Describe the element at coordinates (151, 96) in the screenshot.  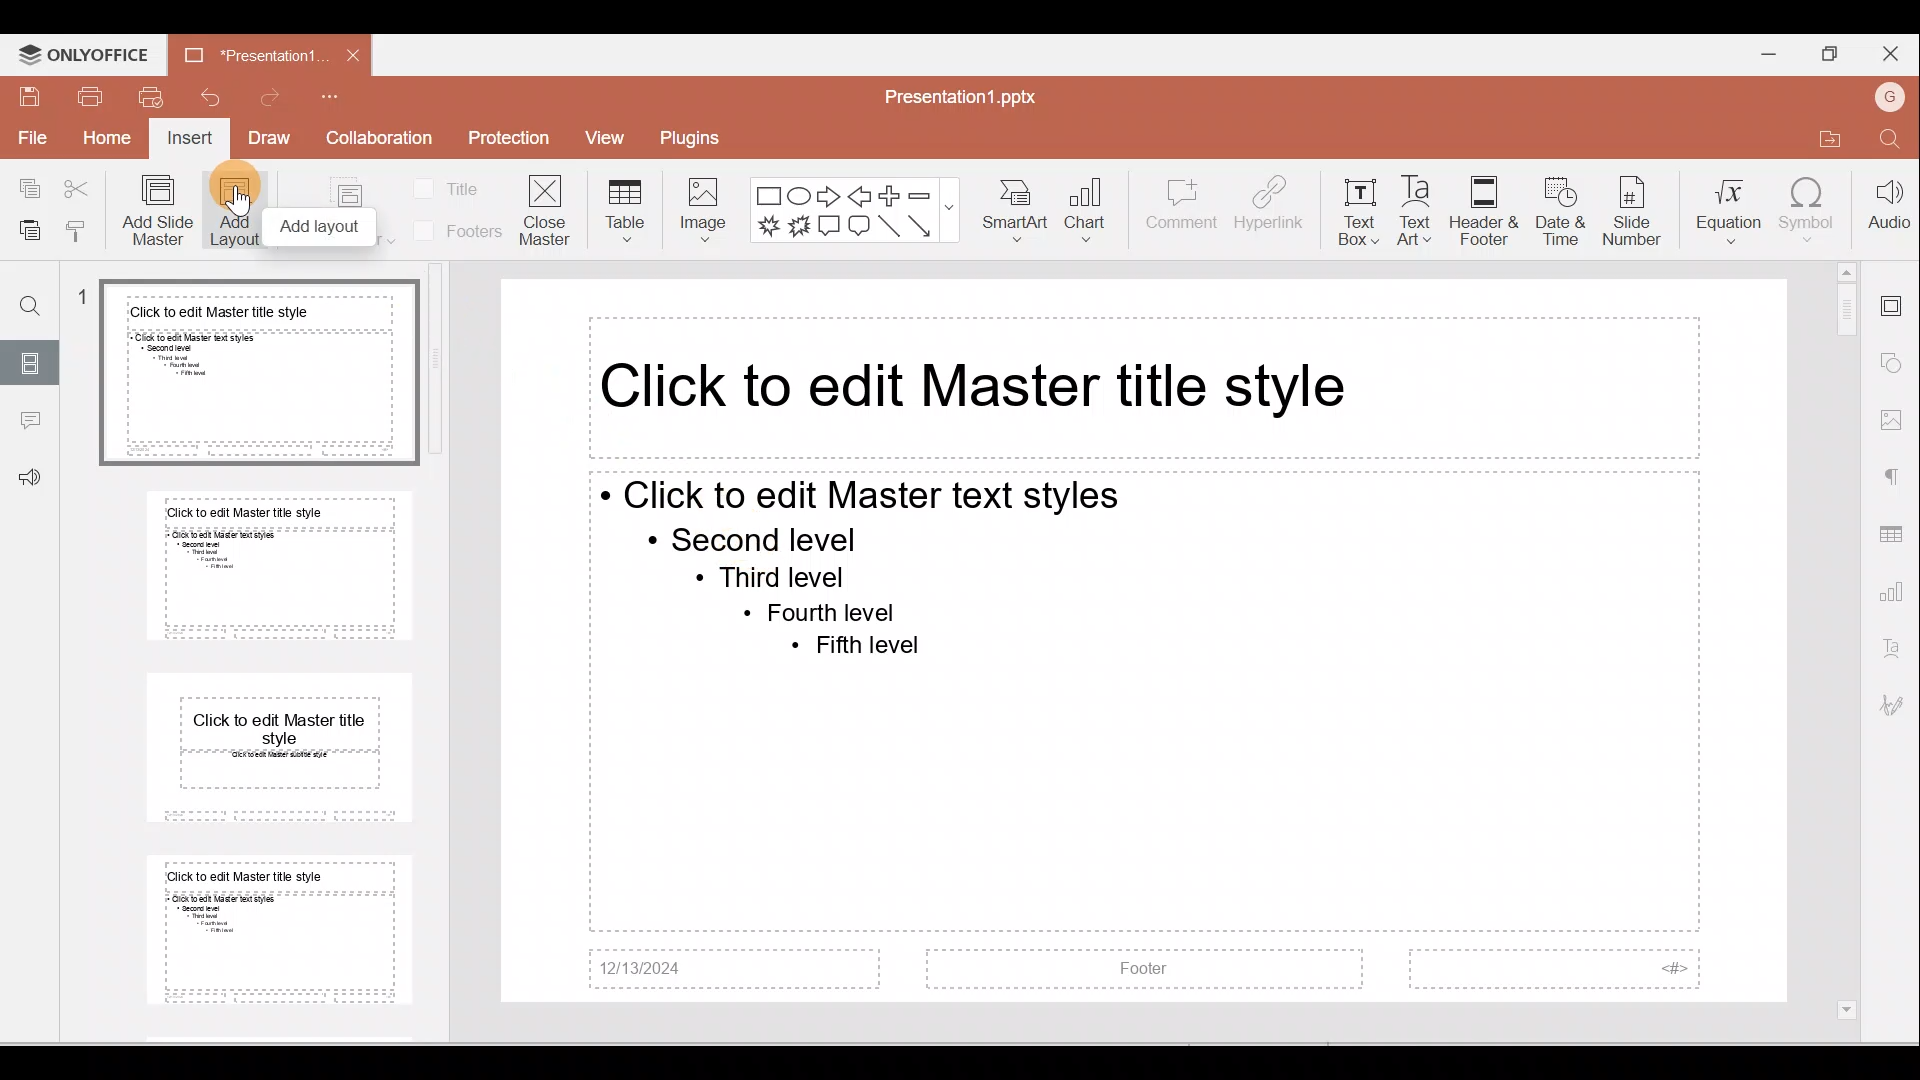
I see `Quick print` at that location.